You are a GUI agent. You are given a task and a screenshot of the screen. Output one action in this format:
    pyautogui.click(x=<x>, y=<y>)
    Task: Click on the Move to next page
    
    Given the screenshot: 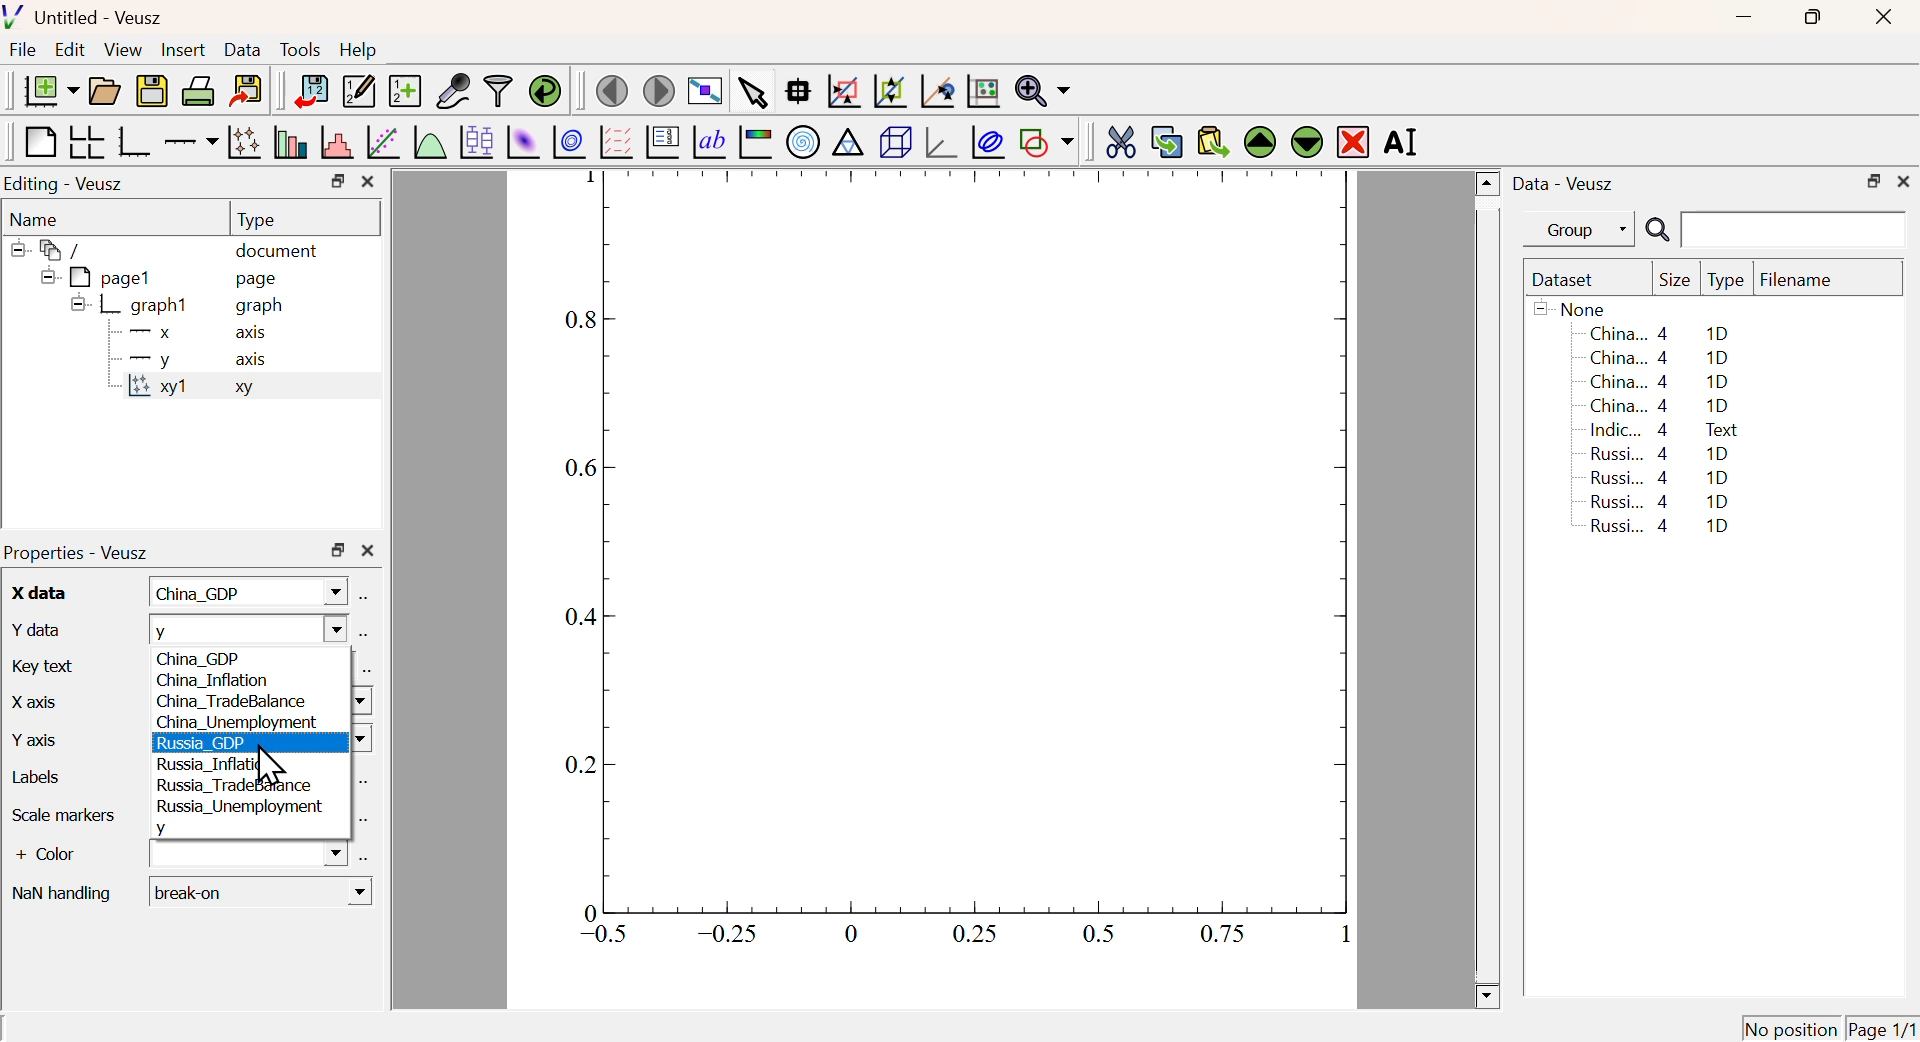 What is the action you would take?
    pyautogui.click(x=660, y=91)
    